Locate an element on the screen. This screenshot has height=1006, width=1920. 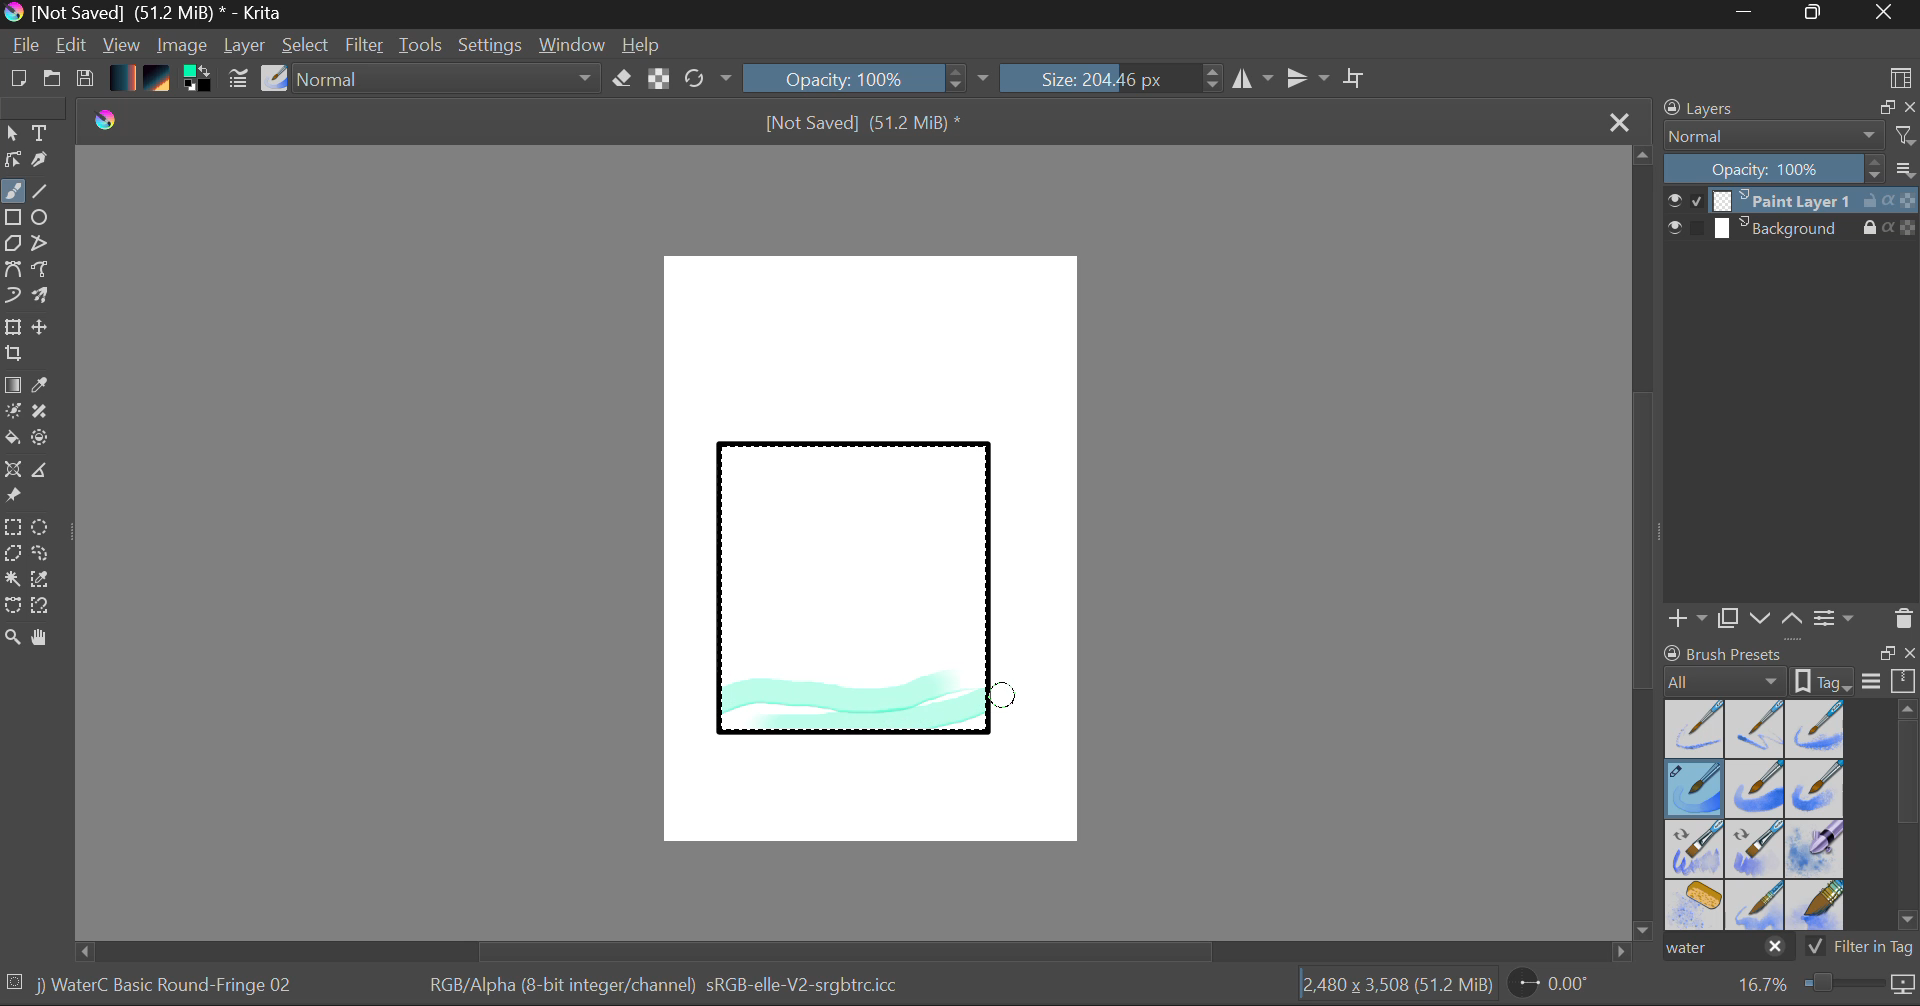
Move Layer Down is located at coordinates (1762, 619).